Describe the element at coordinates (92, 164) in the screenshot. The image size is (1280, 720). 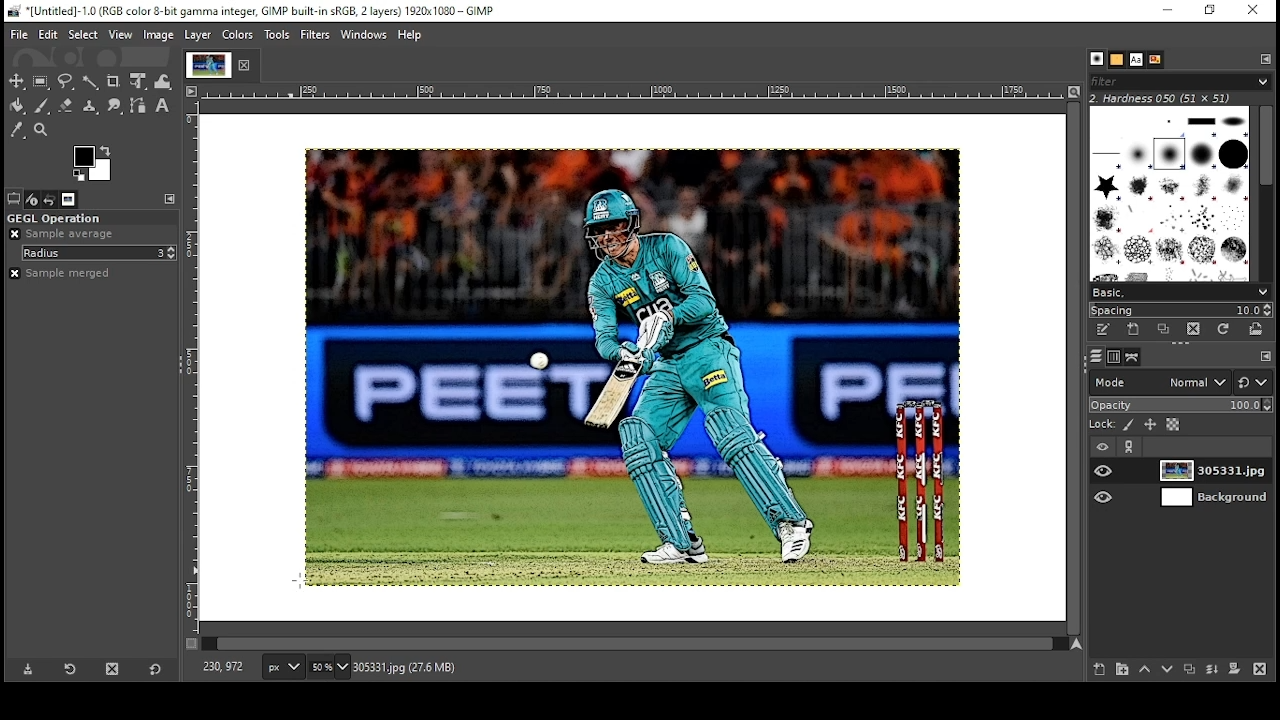
I see `color` at that location.